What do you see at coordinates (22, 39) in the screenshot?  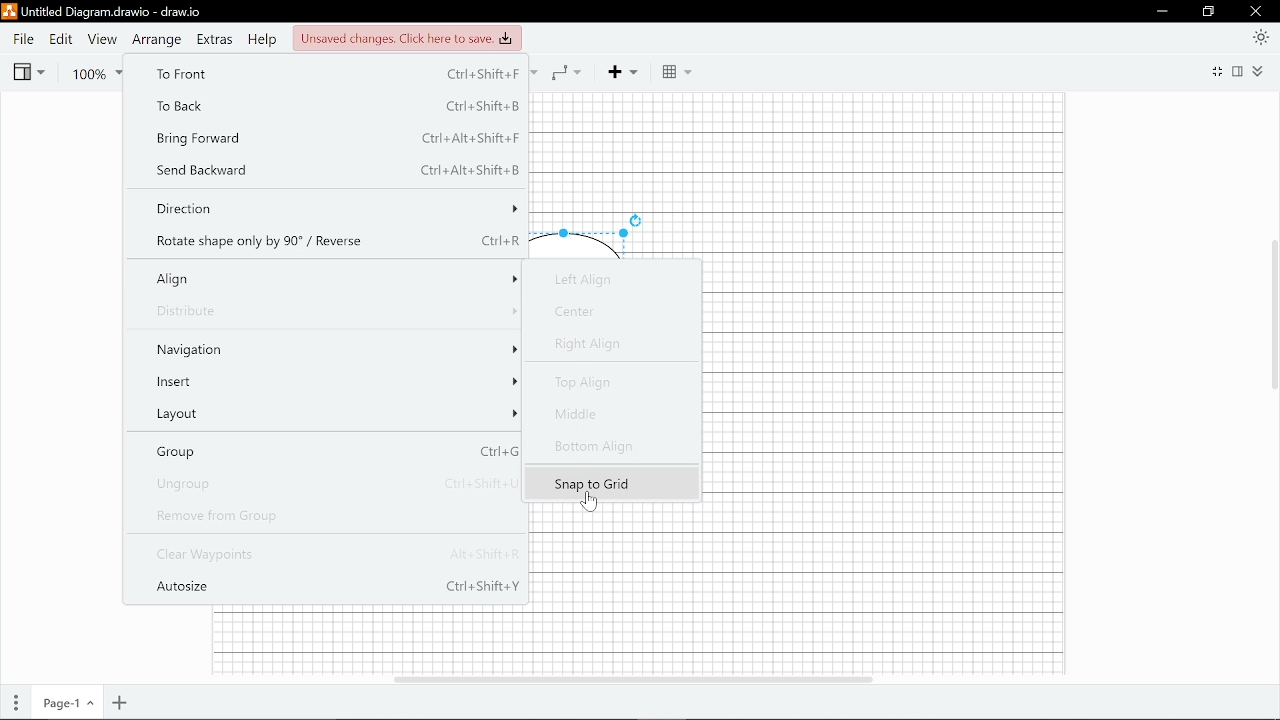 I see `File` at bounding box center [22, 39].